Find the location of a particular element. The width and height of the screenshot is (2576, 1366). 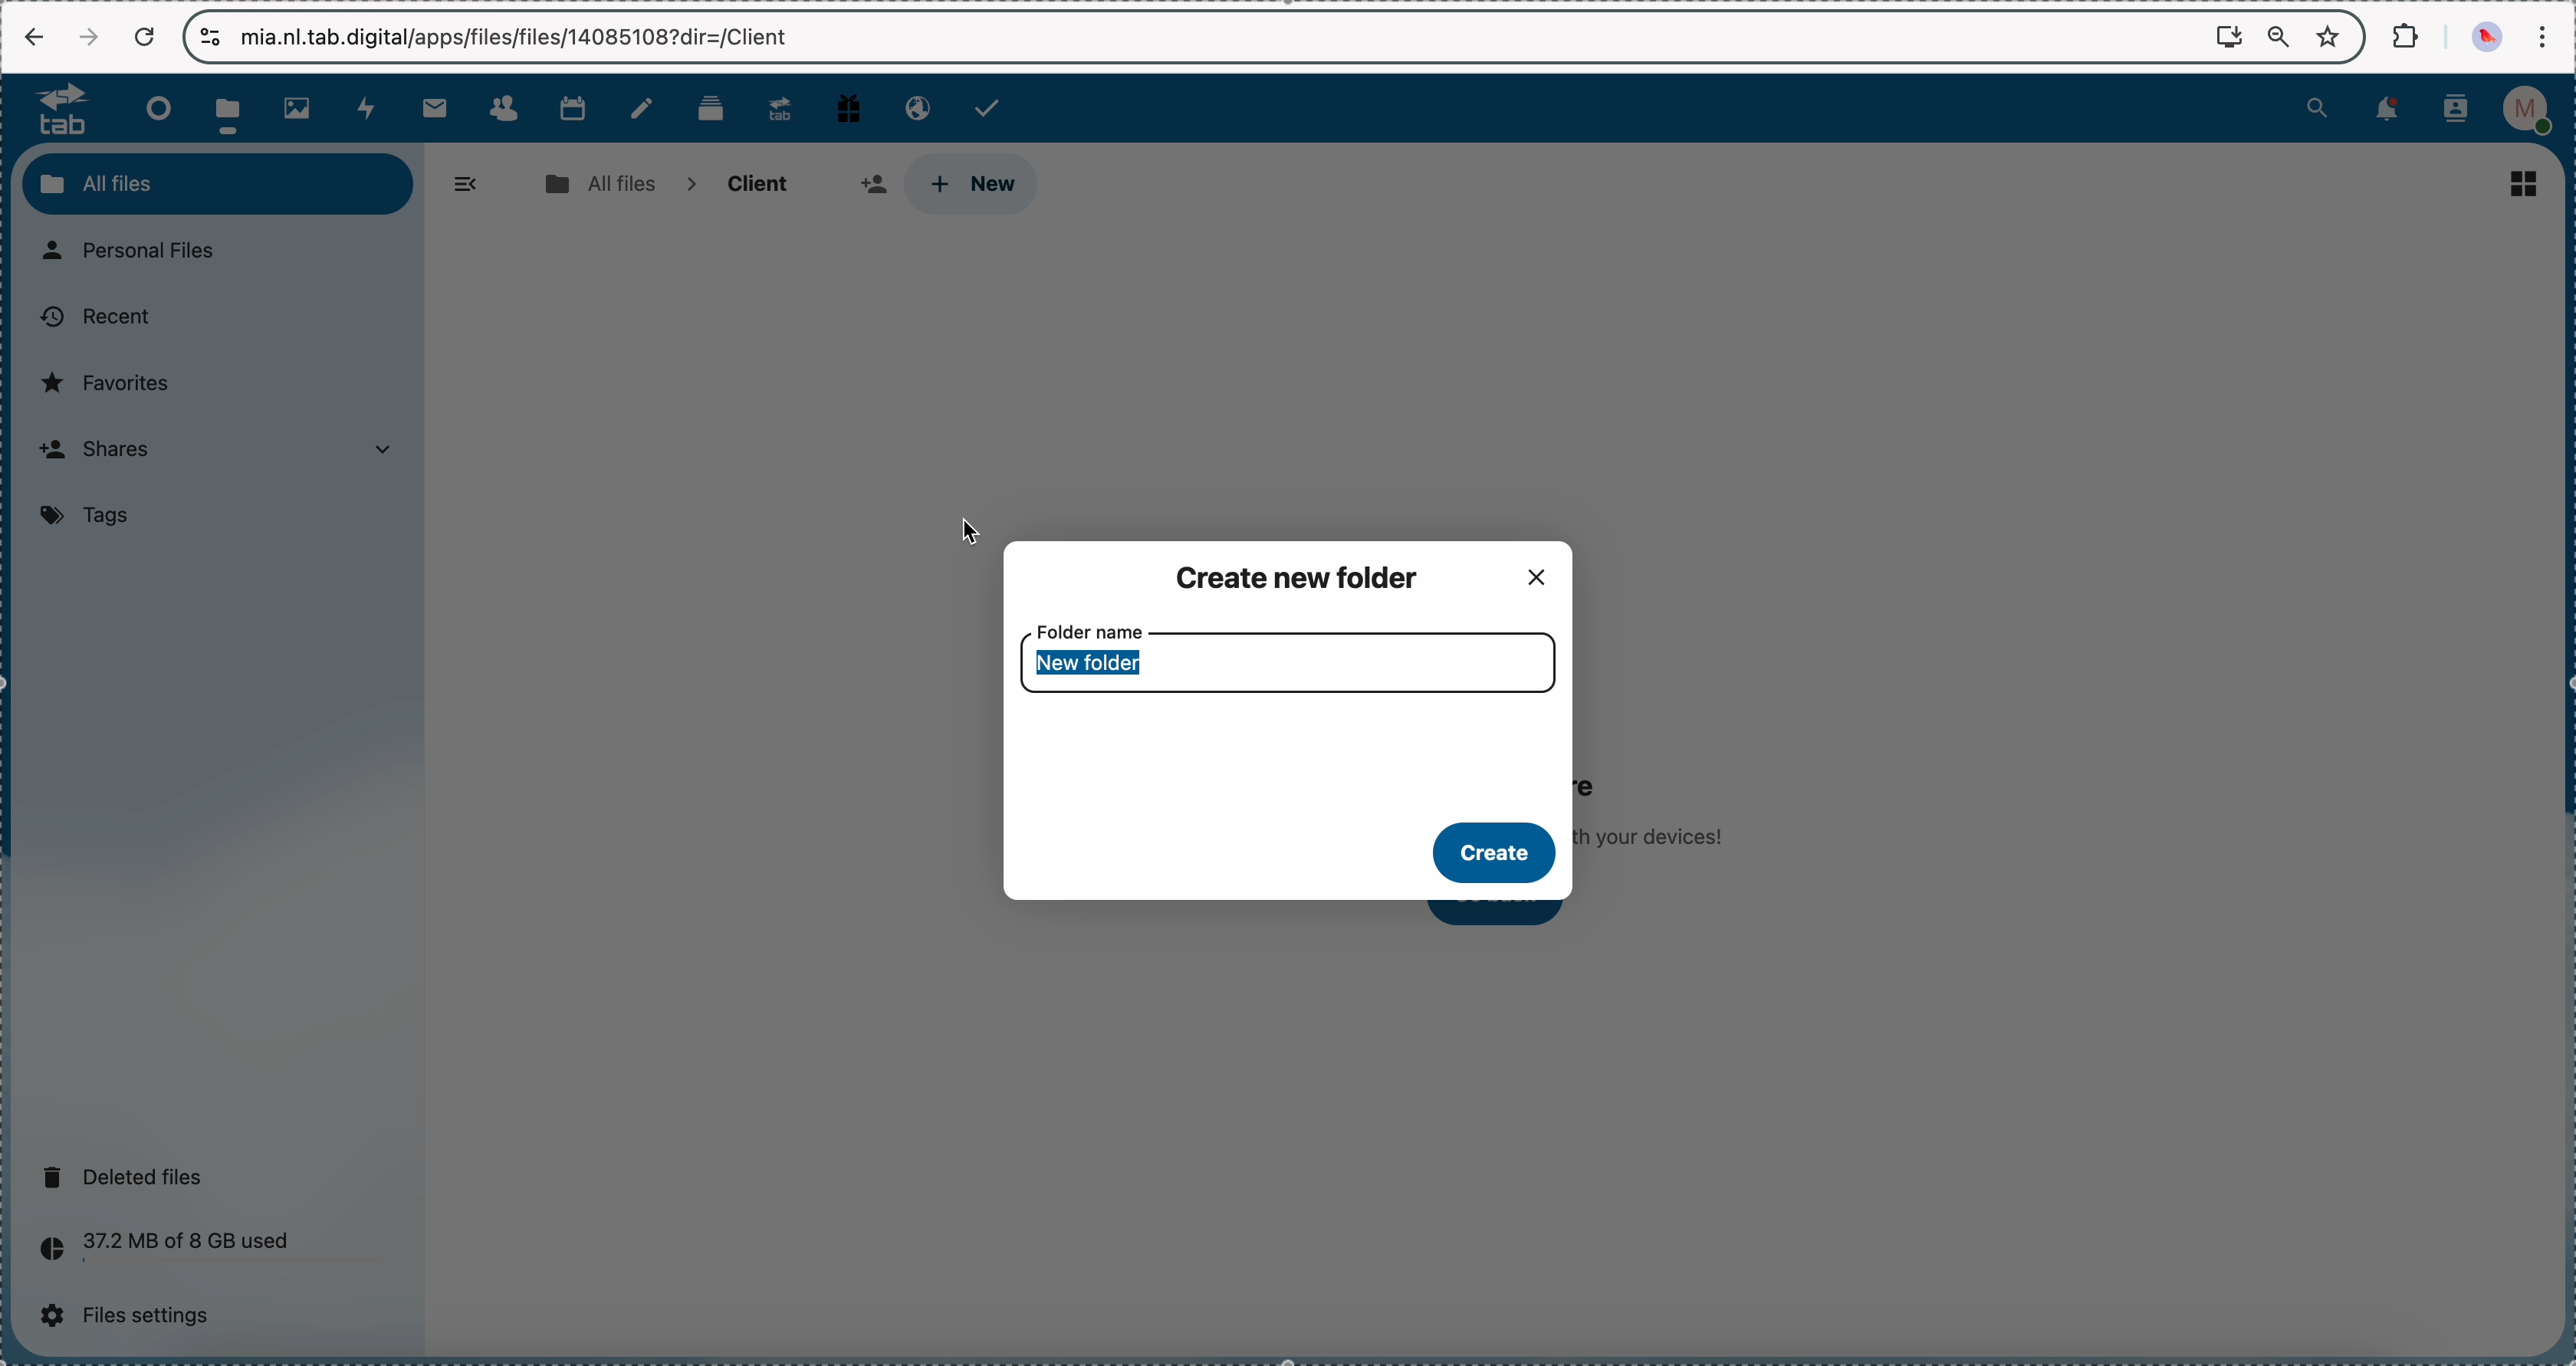

tags is located at coordinates (92, 517).